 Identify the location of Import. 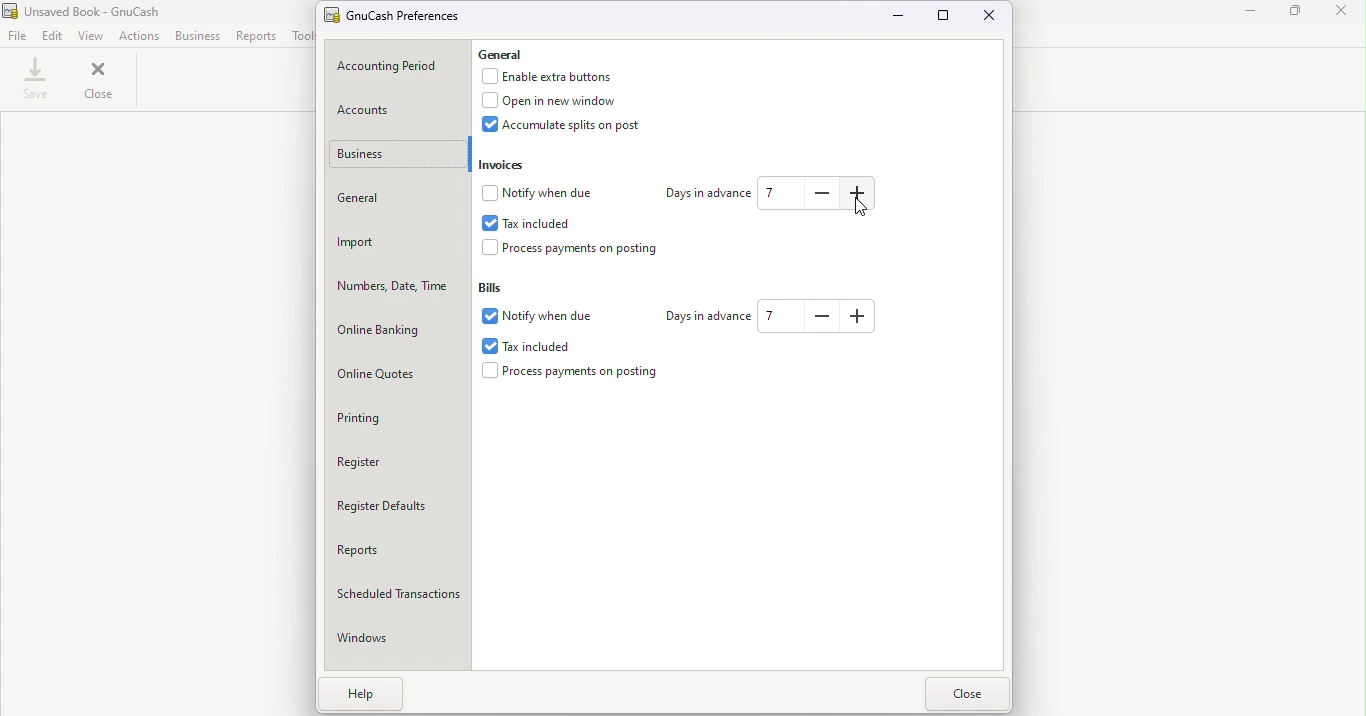
(389, 245).